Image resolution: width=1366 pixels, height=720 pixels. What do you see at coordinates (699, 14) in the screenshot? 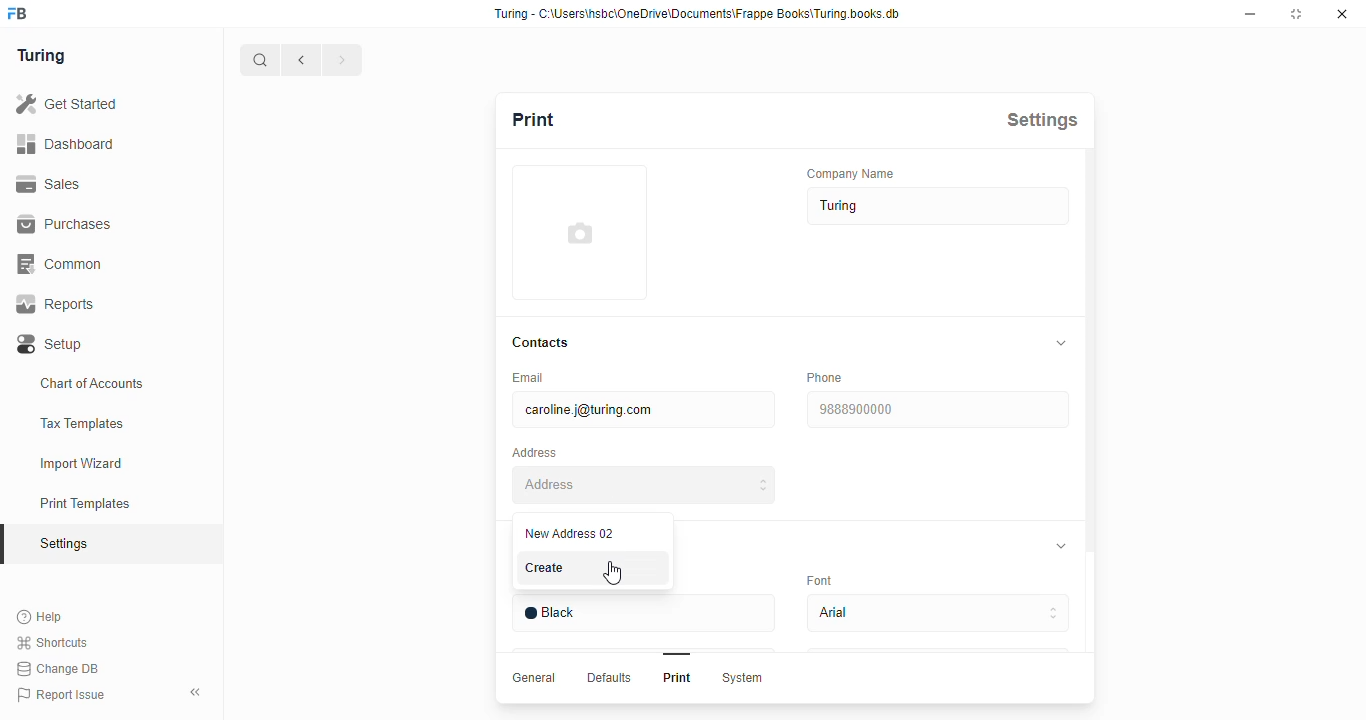
I see `Turing - C:\Users\hshc\OneDrive\Documents\Frappe Books\Turing.books.db` at bounding box center [699, 14].